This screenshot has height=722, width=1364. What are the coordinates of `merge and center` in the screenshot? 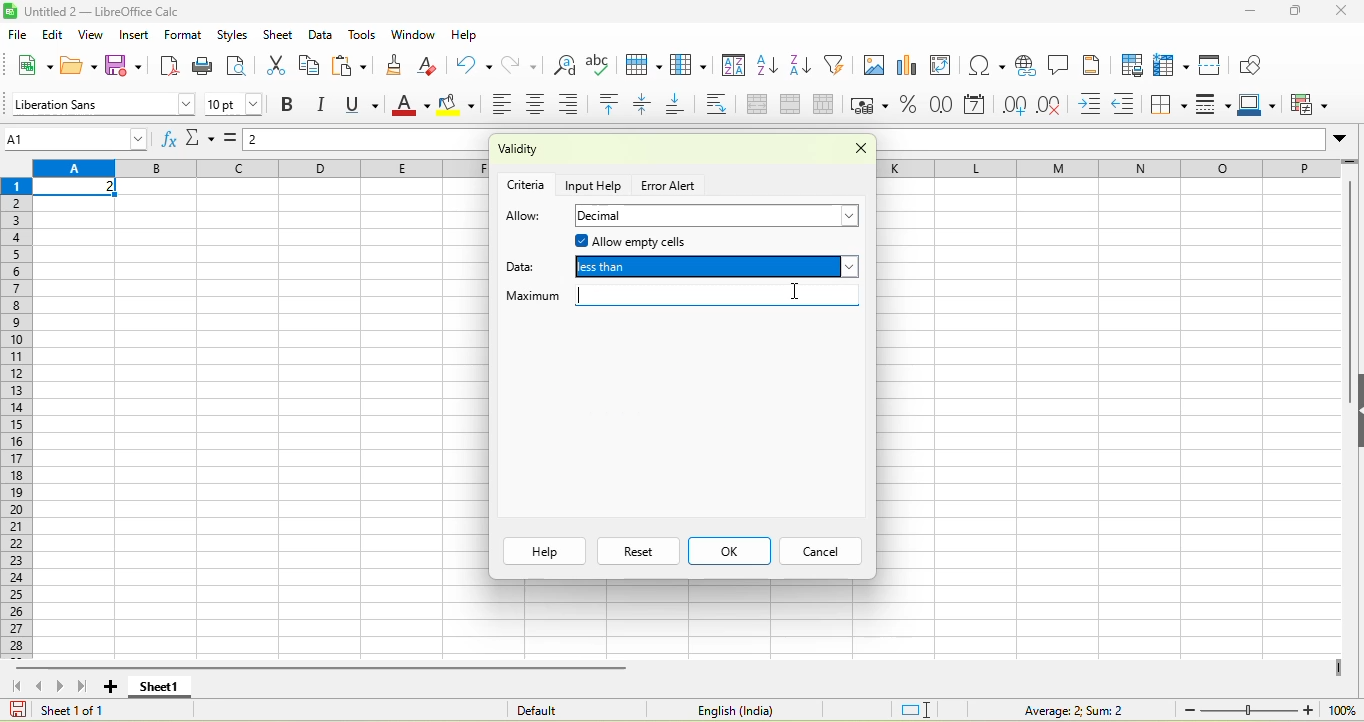 It's located at (757, 106).